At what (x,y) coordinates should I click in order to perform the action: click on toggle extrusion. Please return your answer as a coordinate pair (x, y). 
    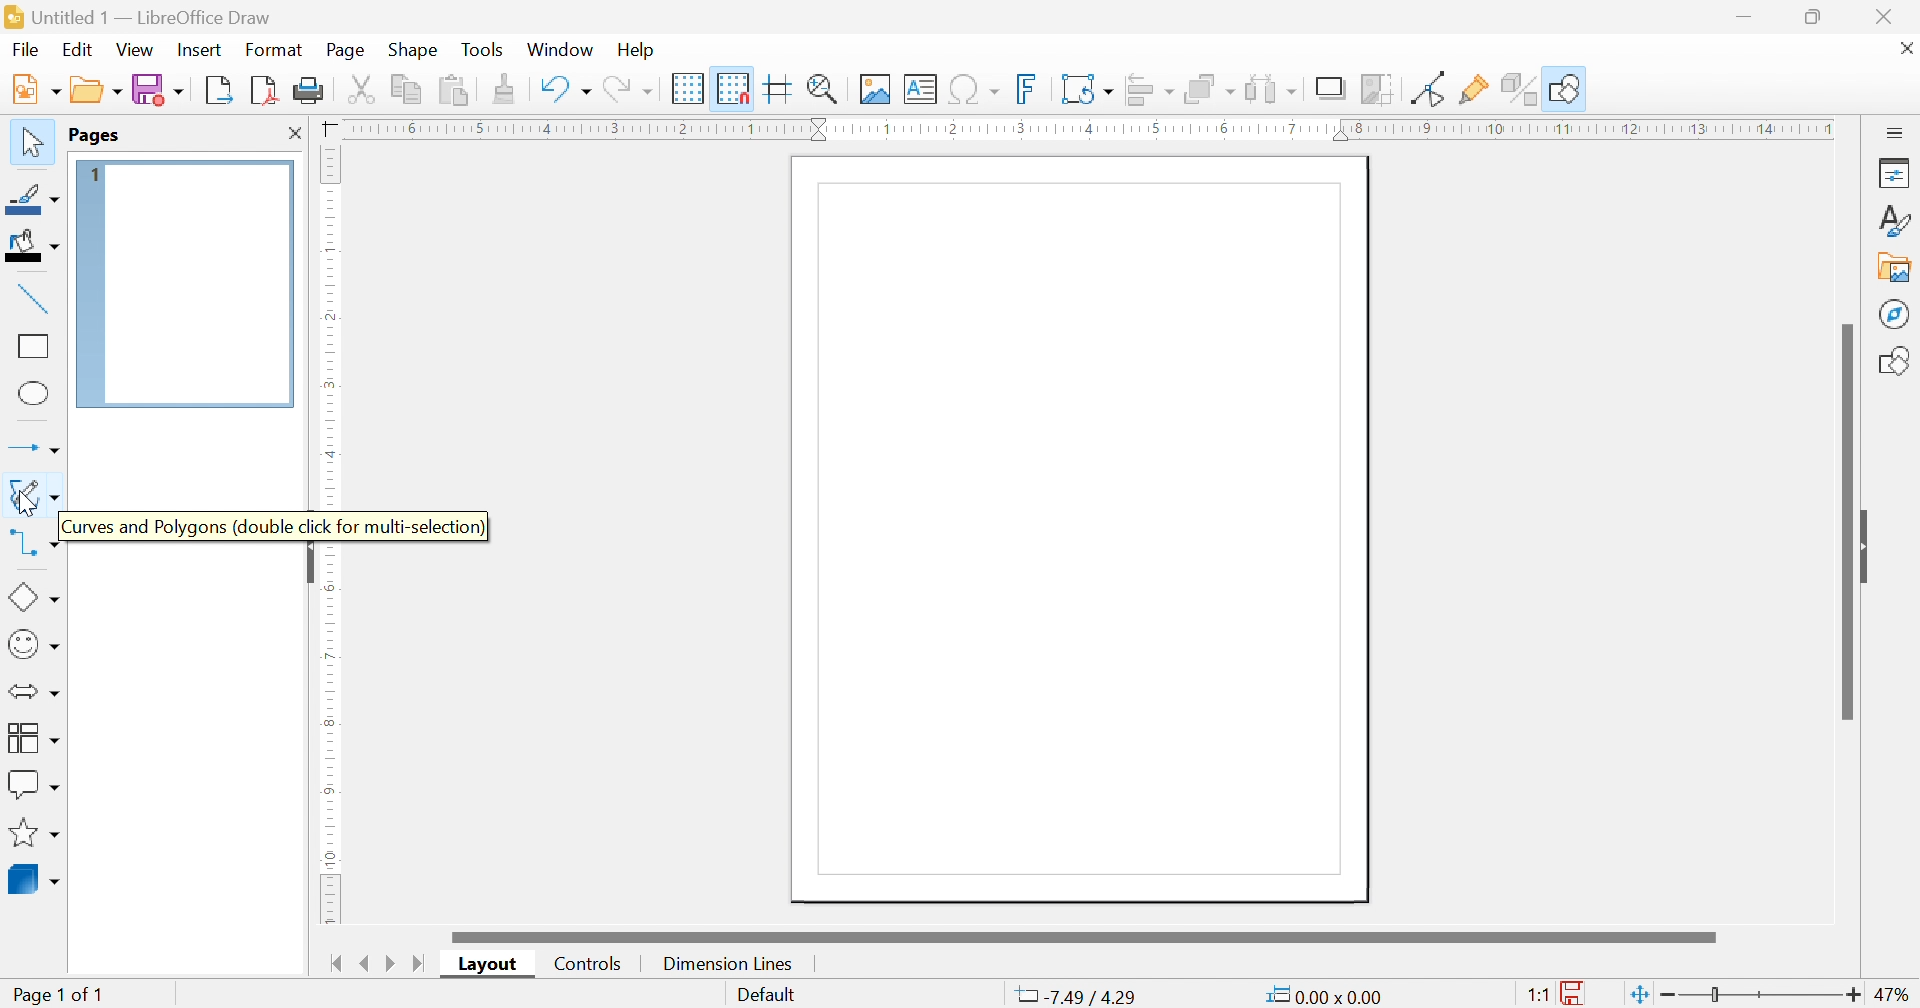
    Looking at the image, I should click on (1517, 89).